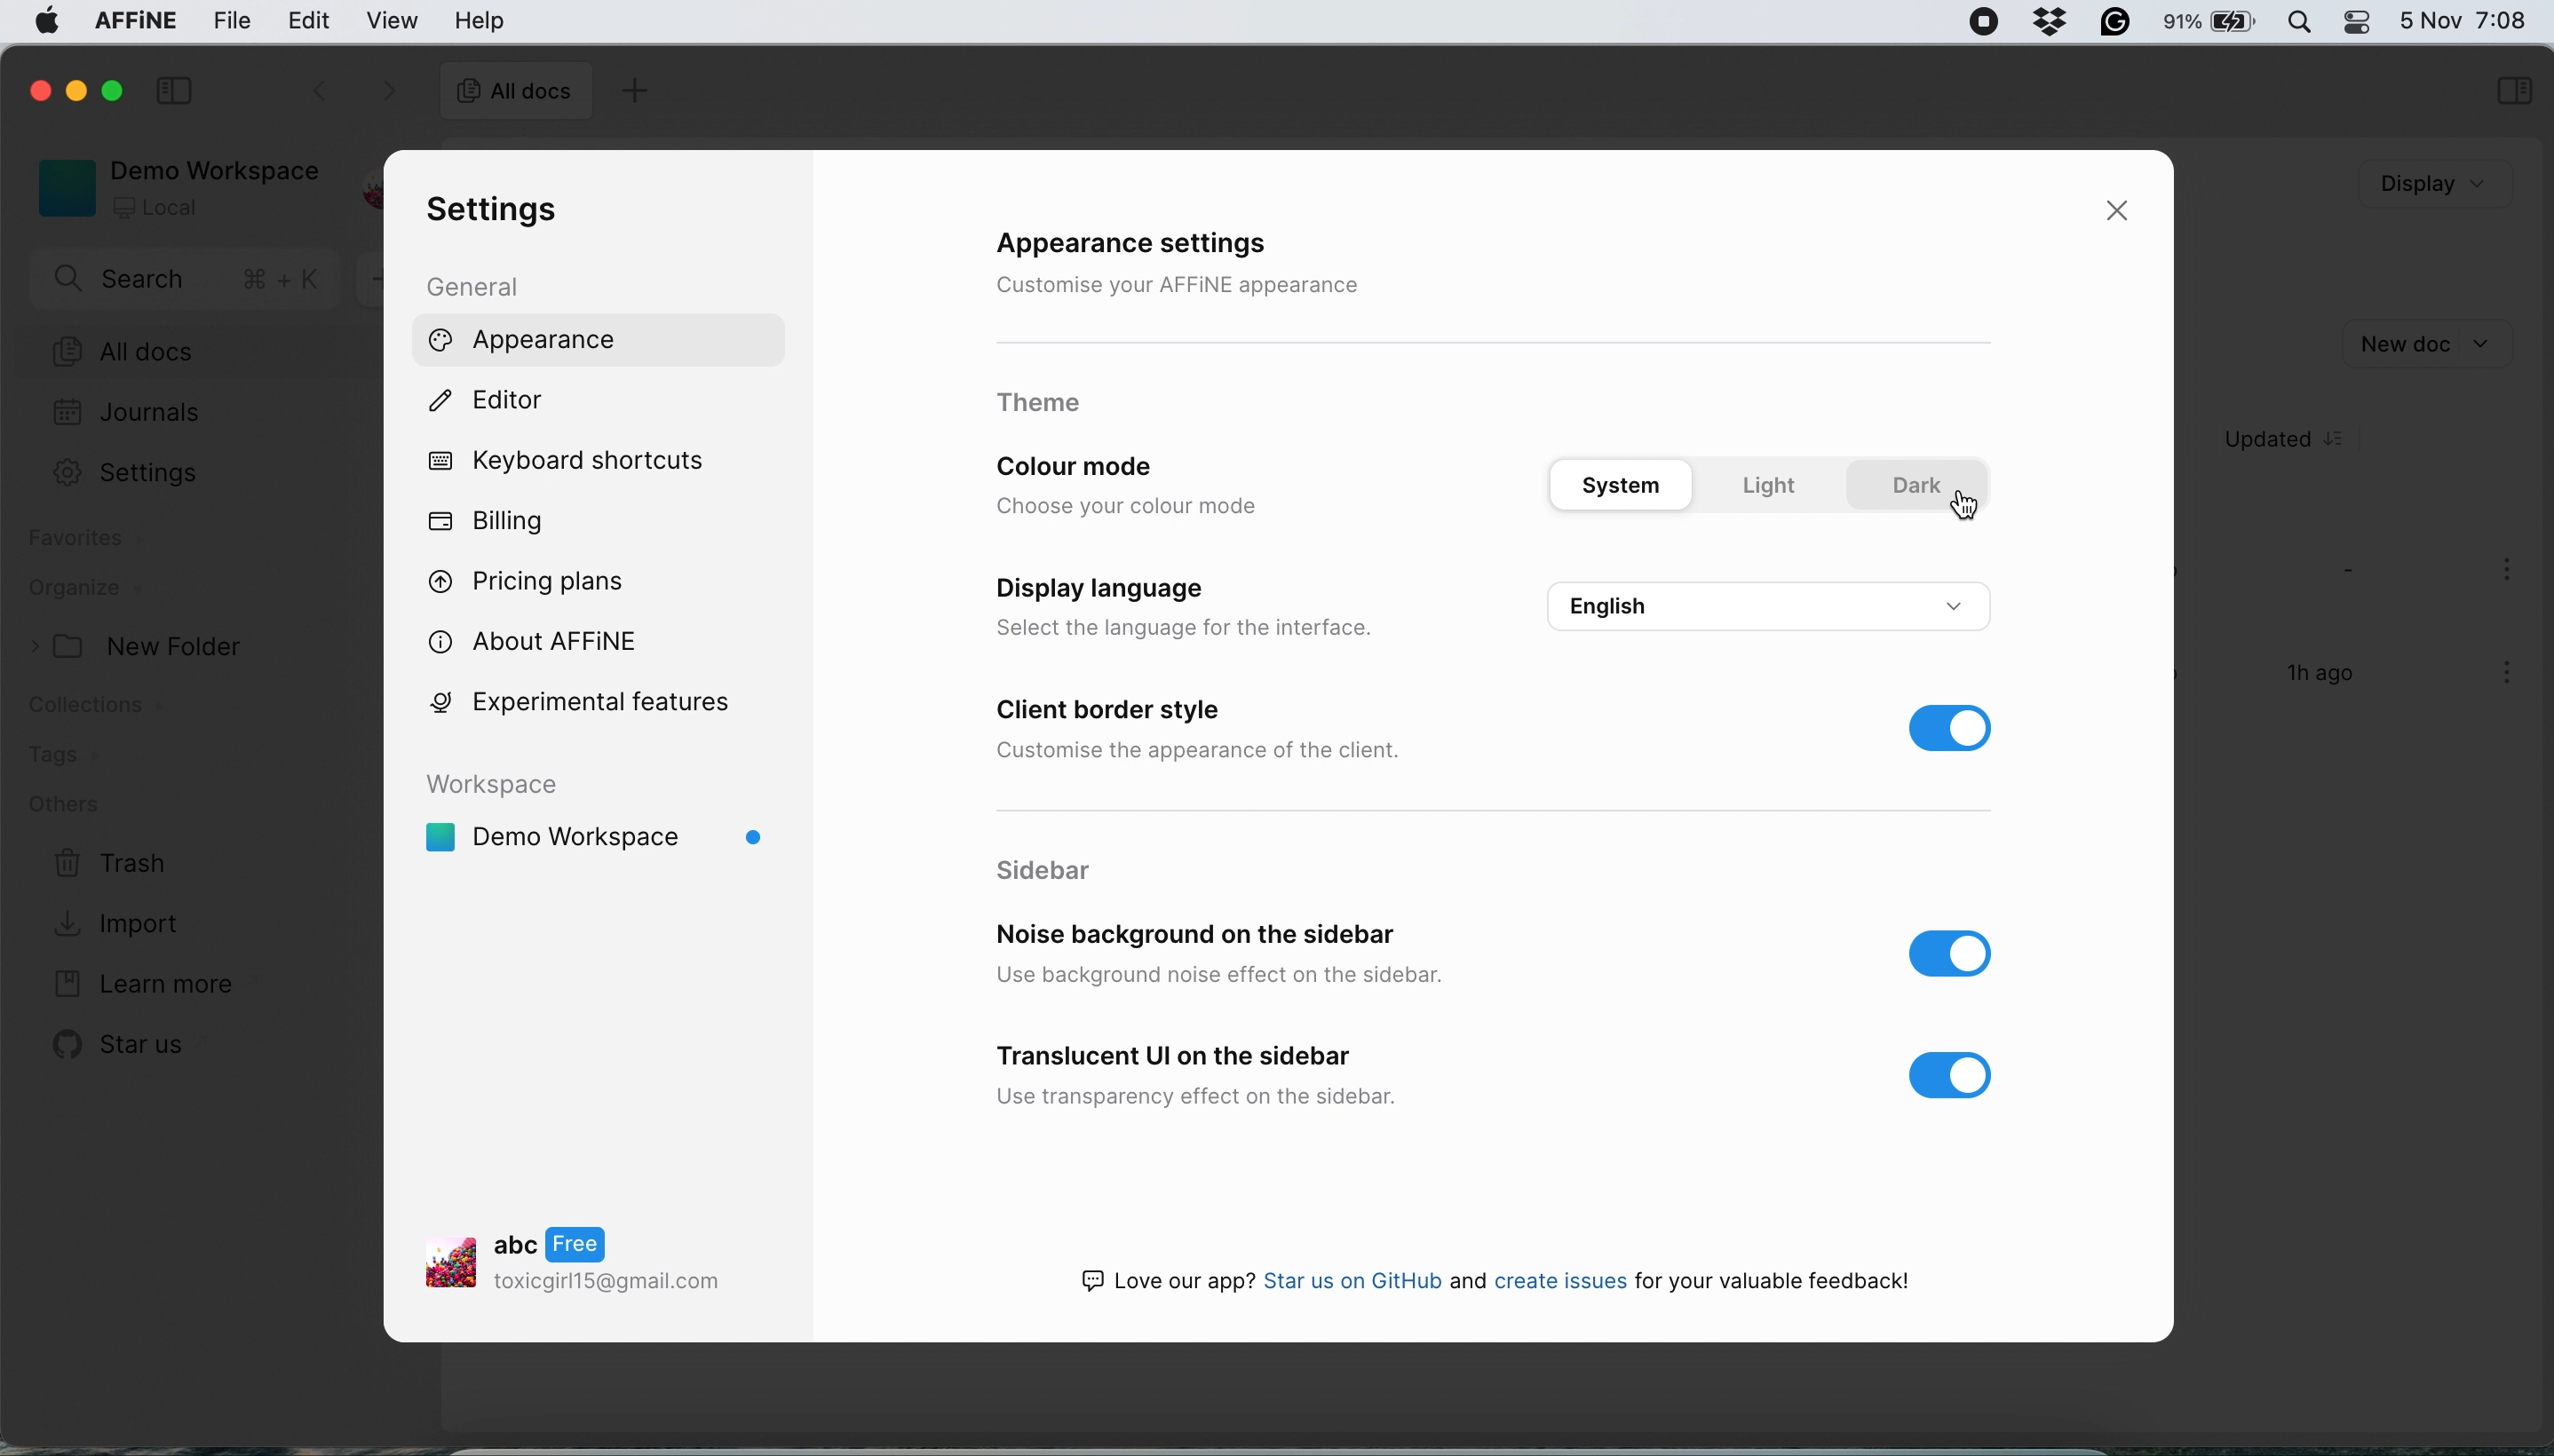 The width and height of the screenshot is (2554, 1456). Describe the element at coordinates (1207, 629) in the screenshot. I see `select the language for the interface` at that location.